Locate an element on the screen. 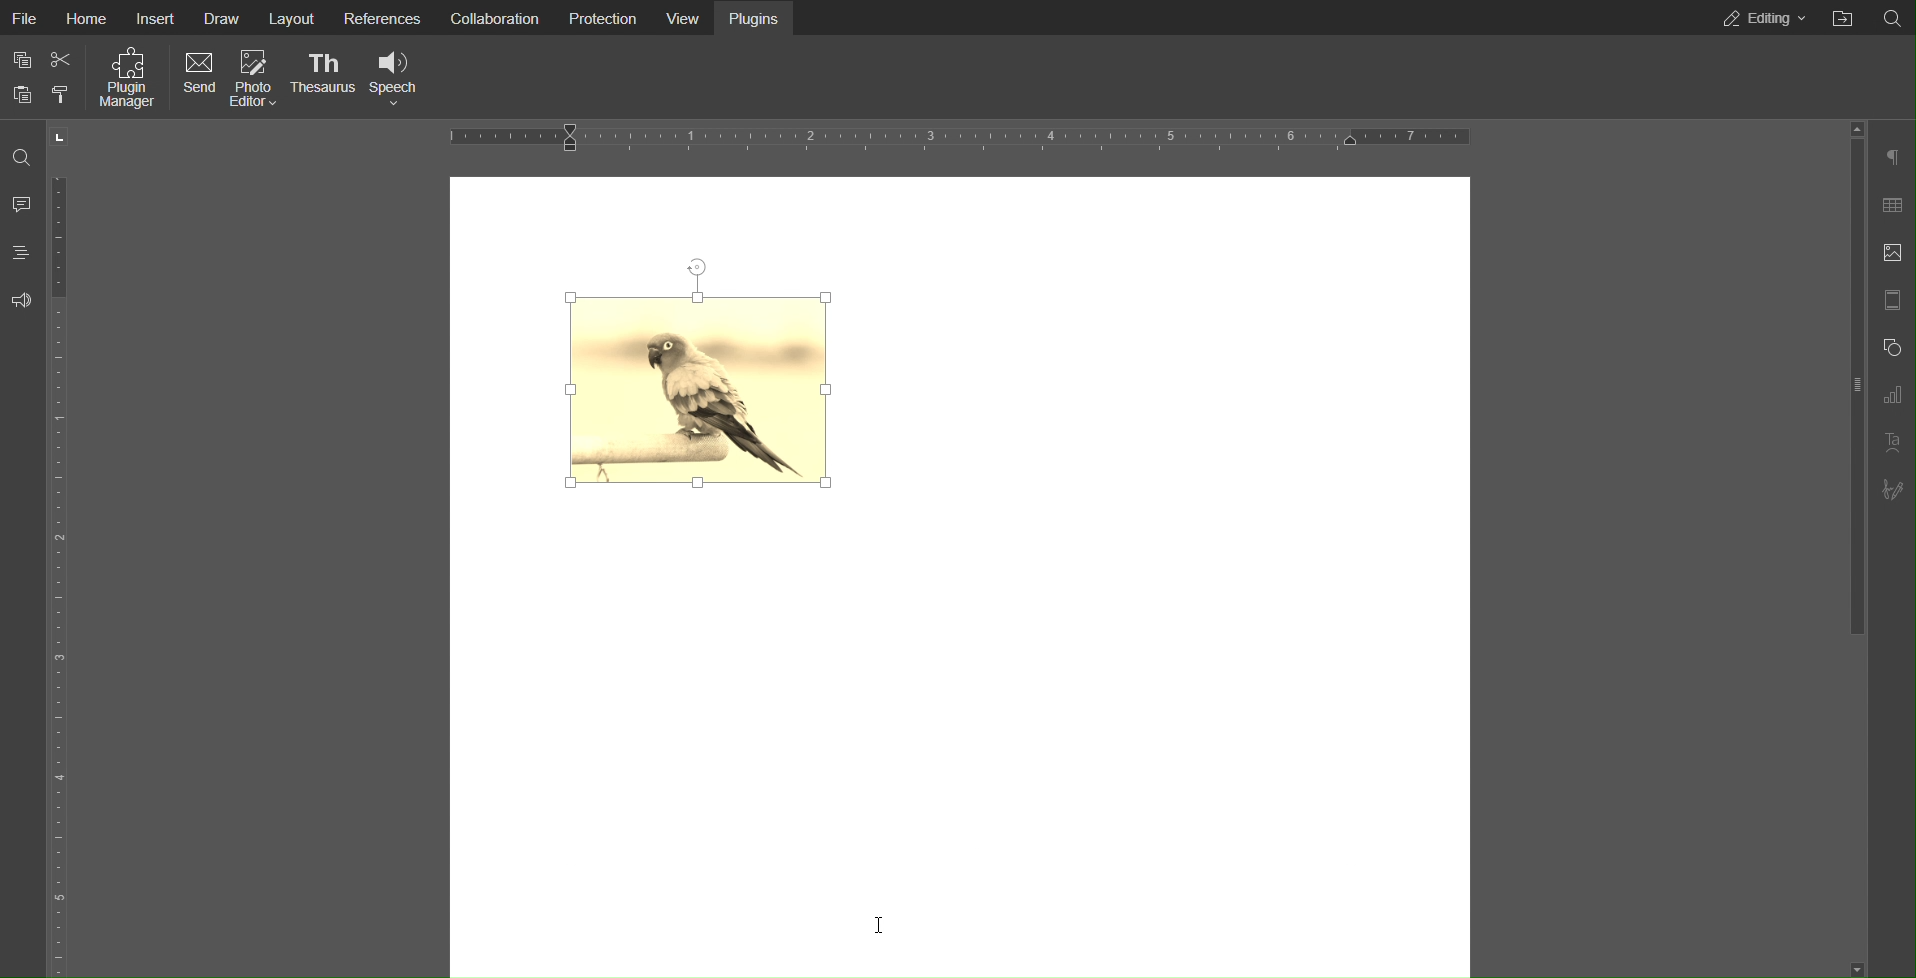 The height and width of the screenshot is (978, 1916). Thesaurus is located at coordinates (326, 77).